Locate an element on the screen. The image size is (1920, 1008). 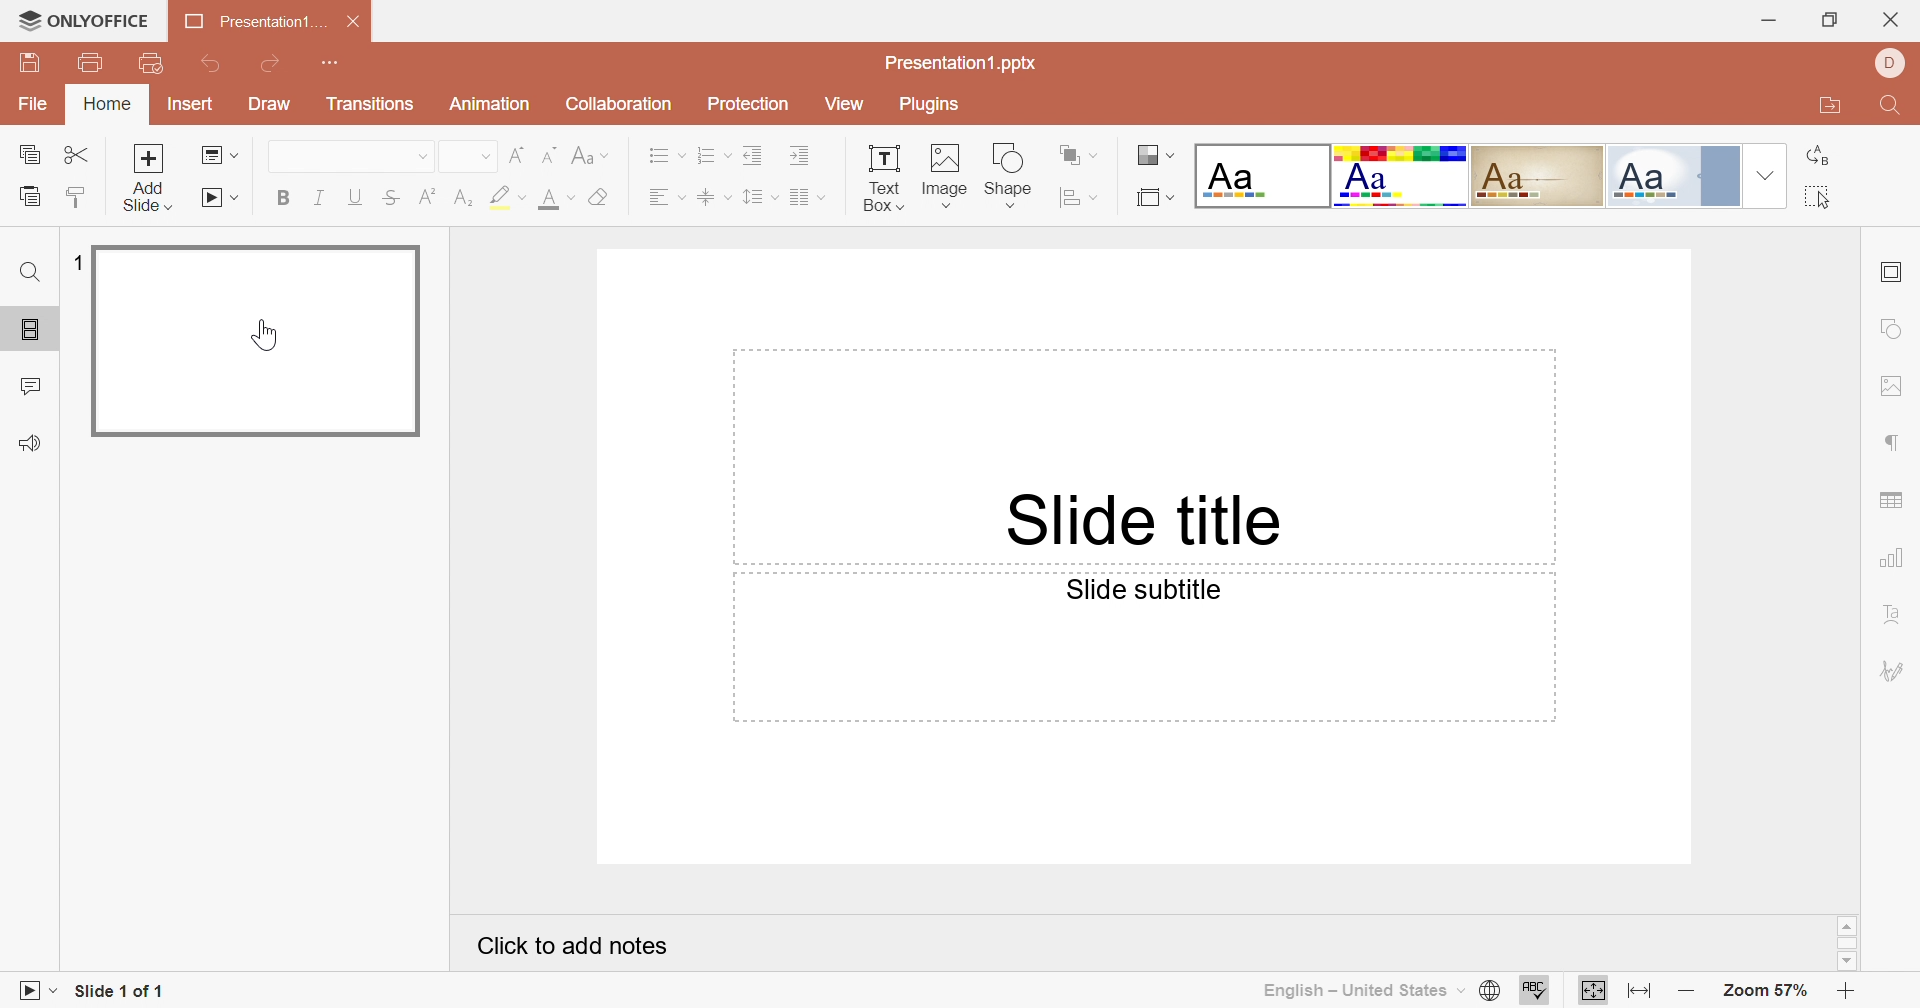
Clear is located at coordinates (602, 195).